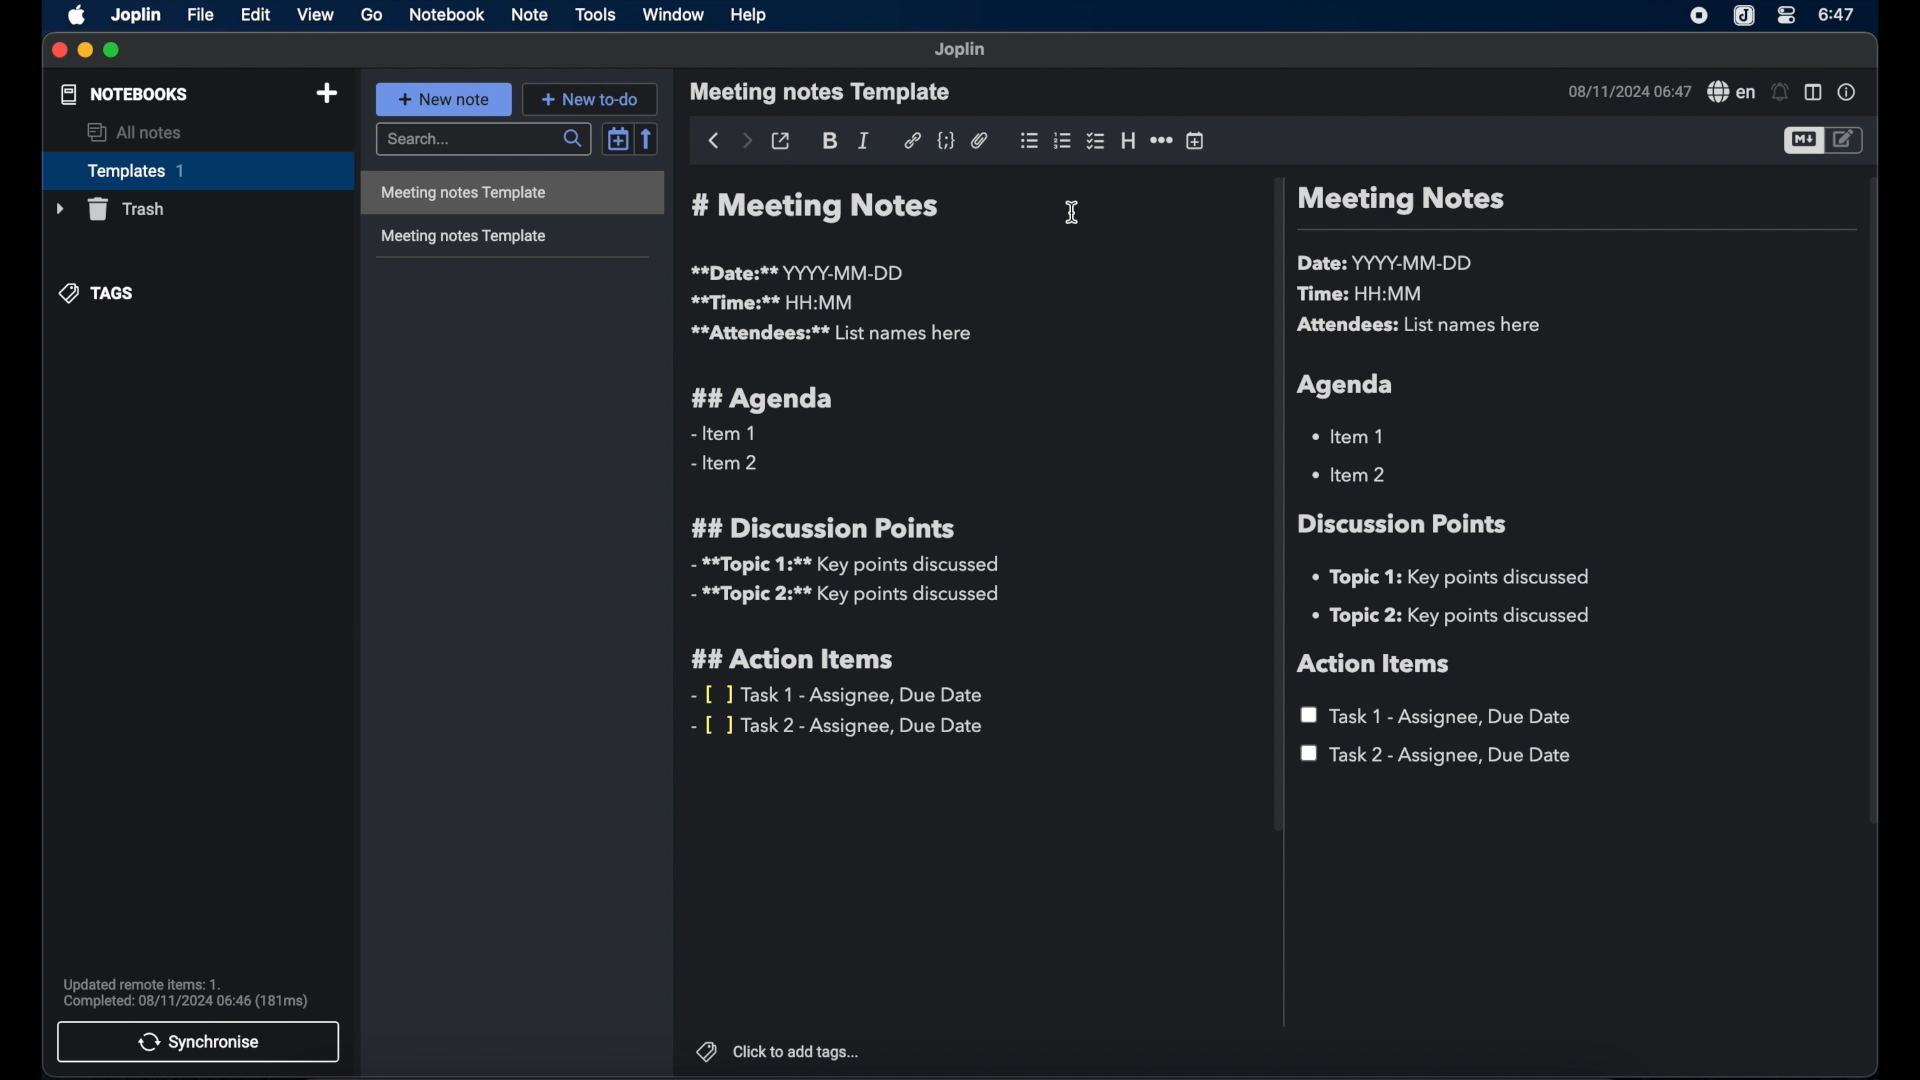 This screenshot has width=1920, height=1080. I want to click on **time:** HH:MM, so click(773, 302).